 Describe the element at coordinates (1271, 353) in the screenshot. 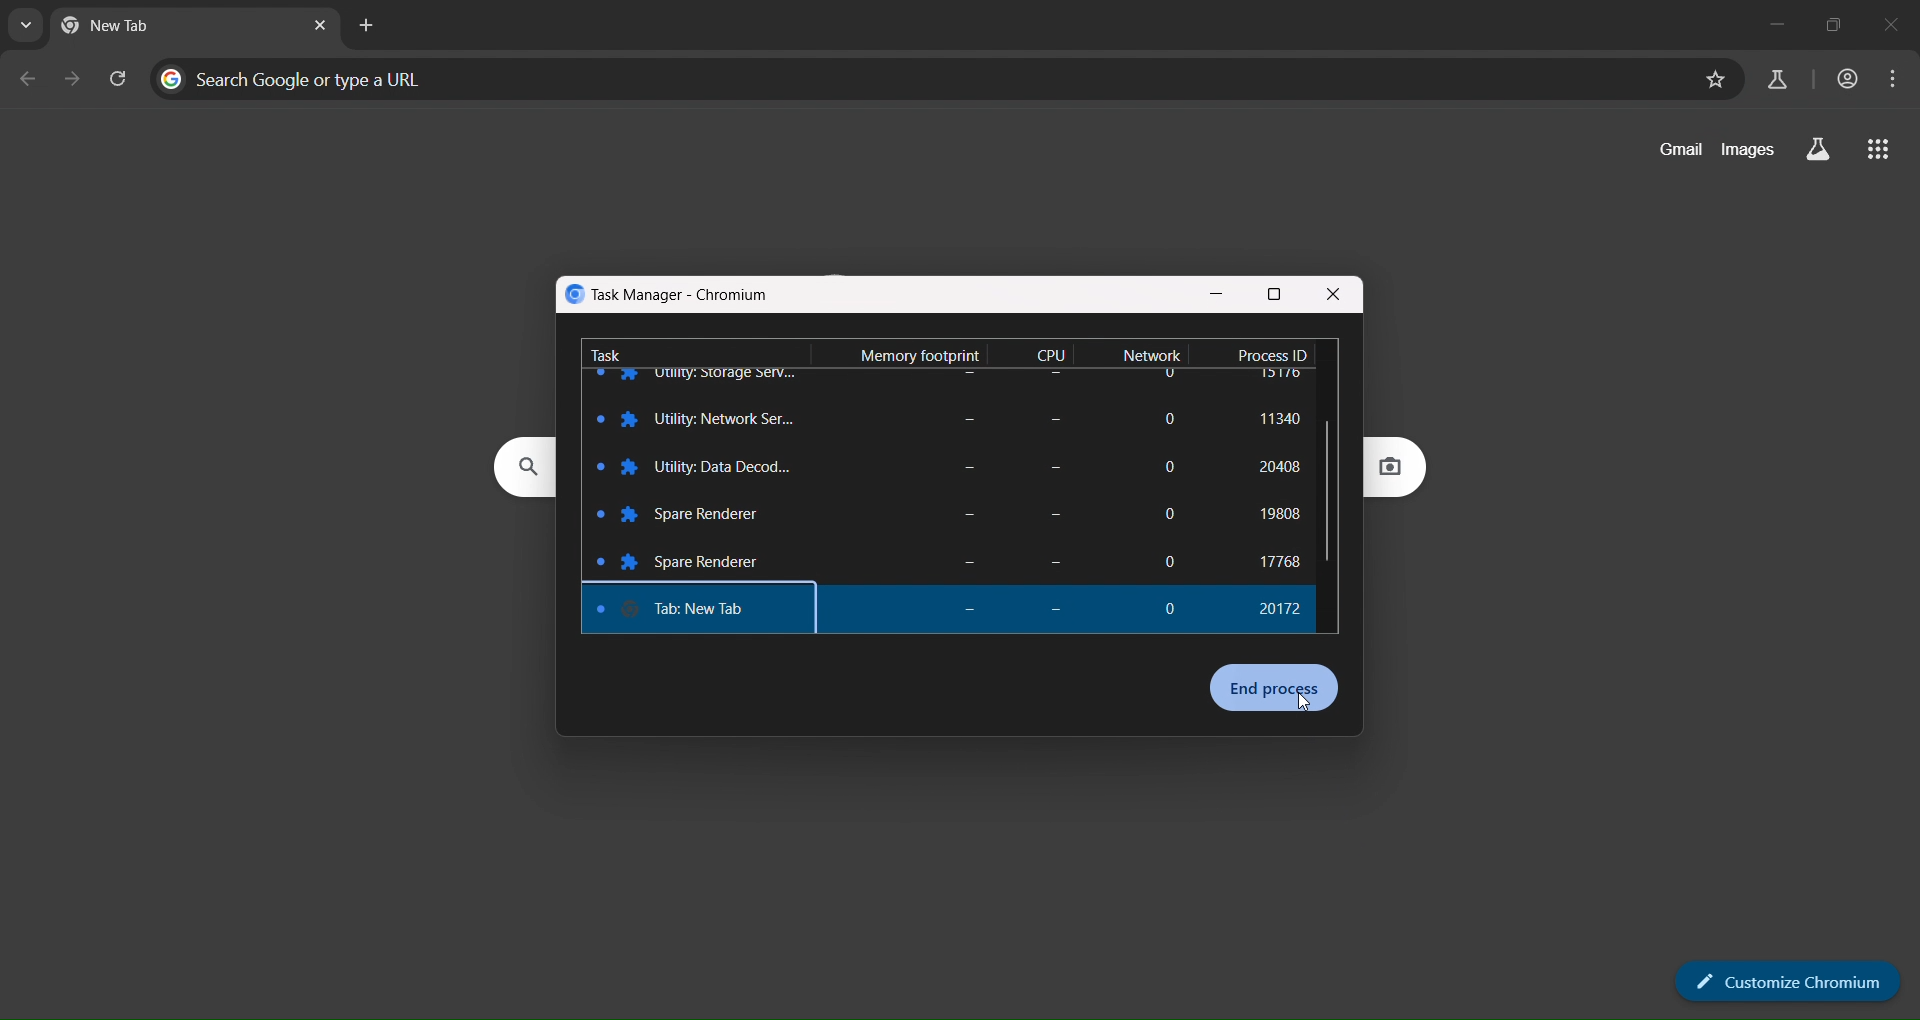

I see `Process ID` at that location.